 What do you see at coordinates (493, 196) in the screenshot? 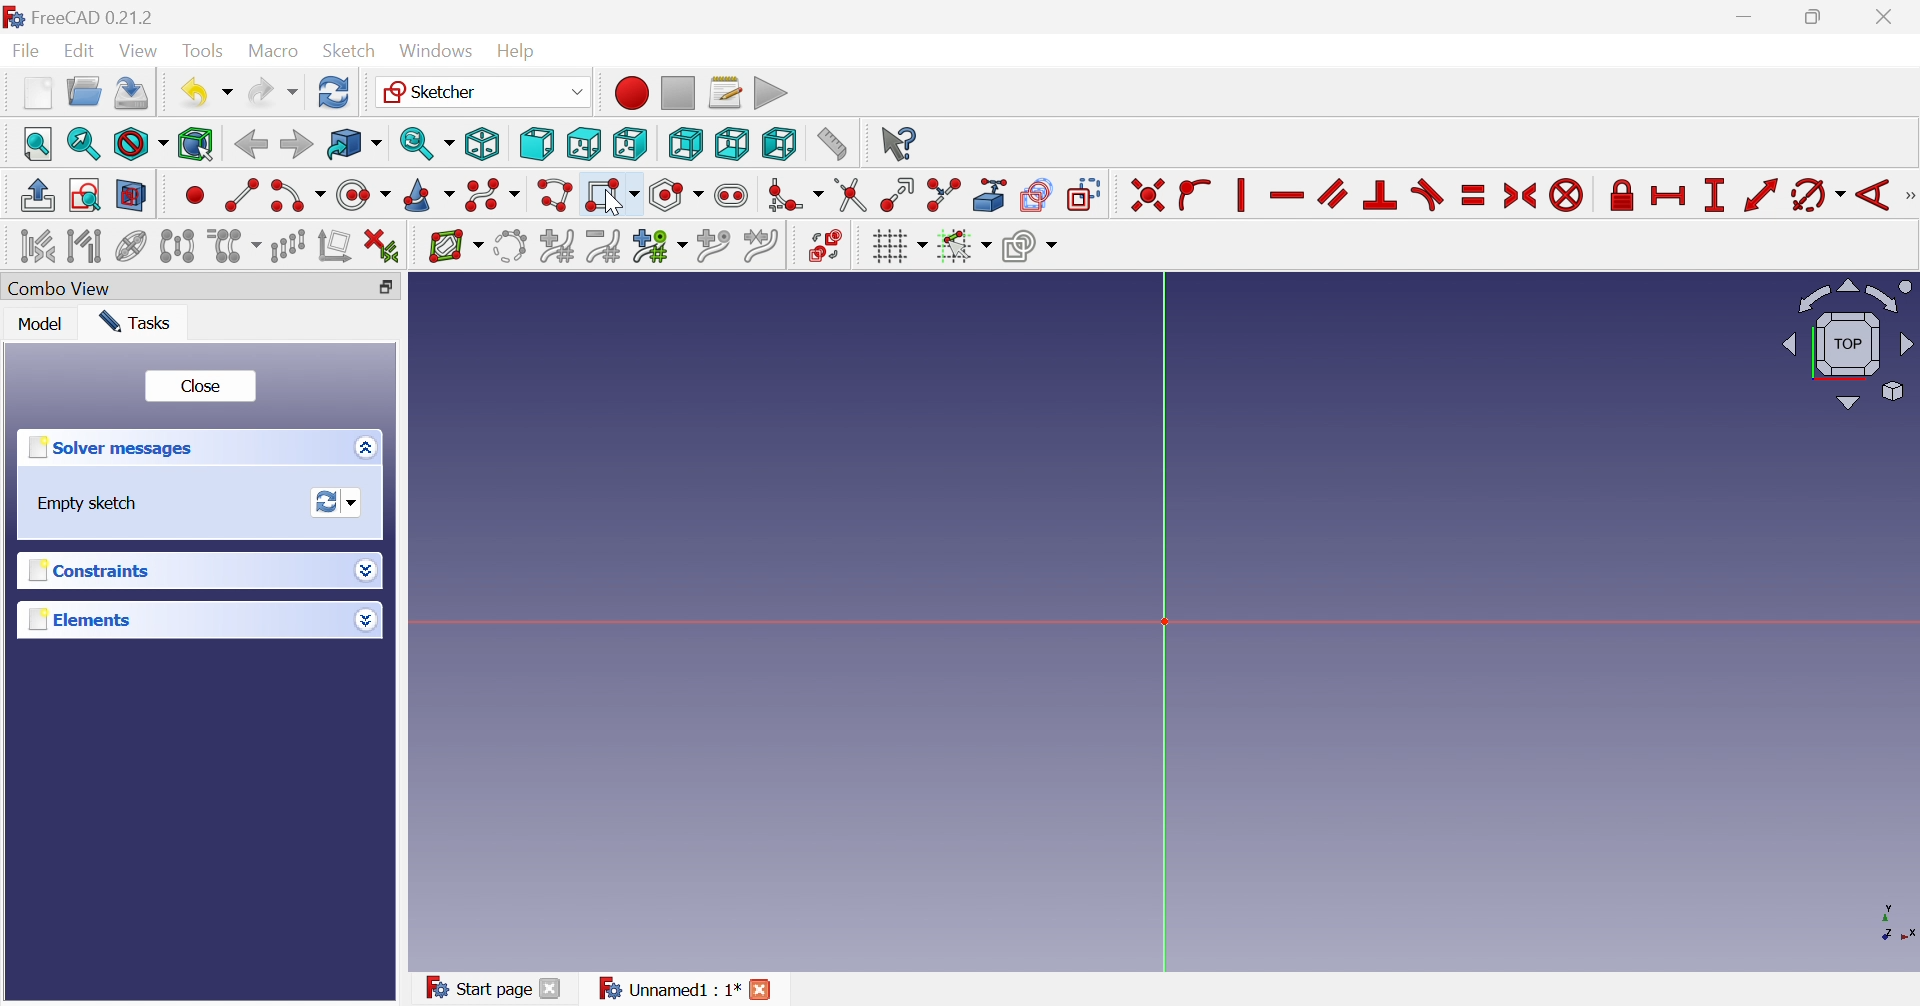
I see `Create B-spline` at bounding box center [493, 196].